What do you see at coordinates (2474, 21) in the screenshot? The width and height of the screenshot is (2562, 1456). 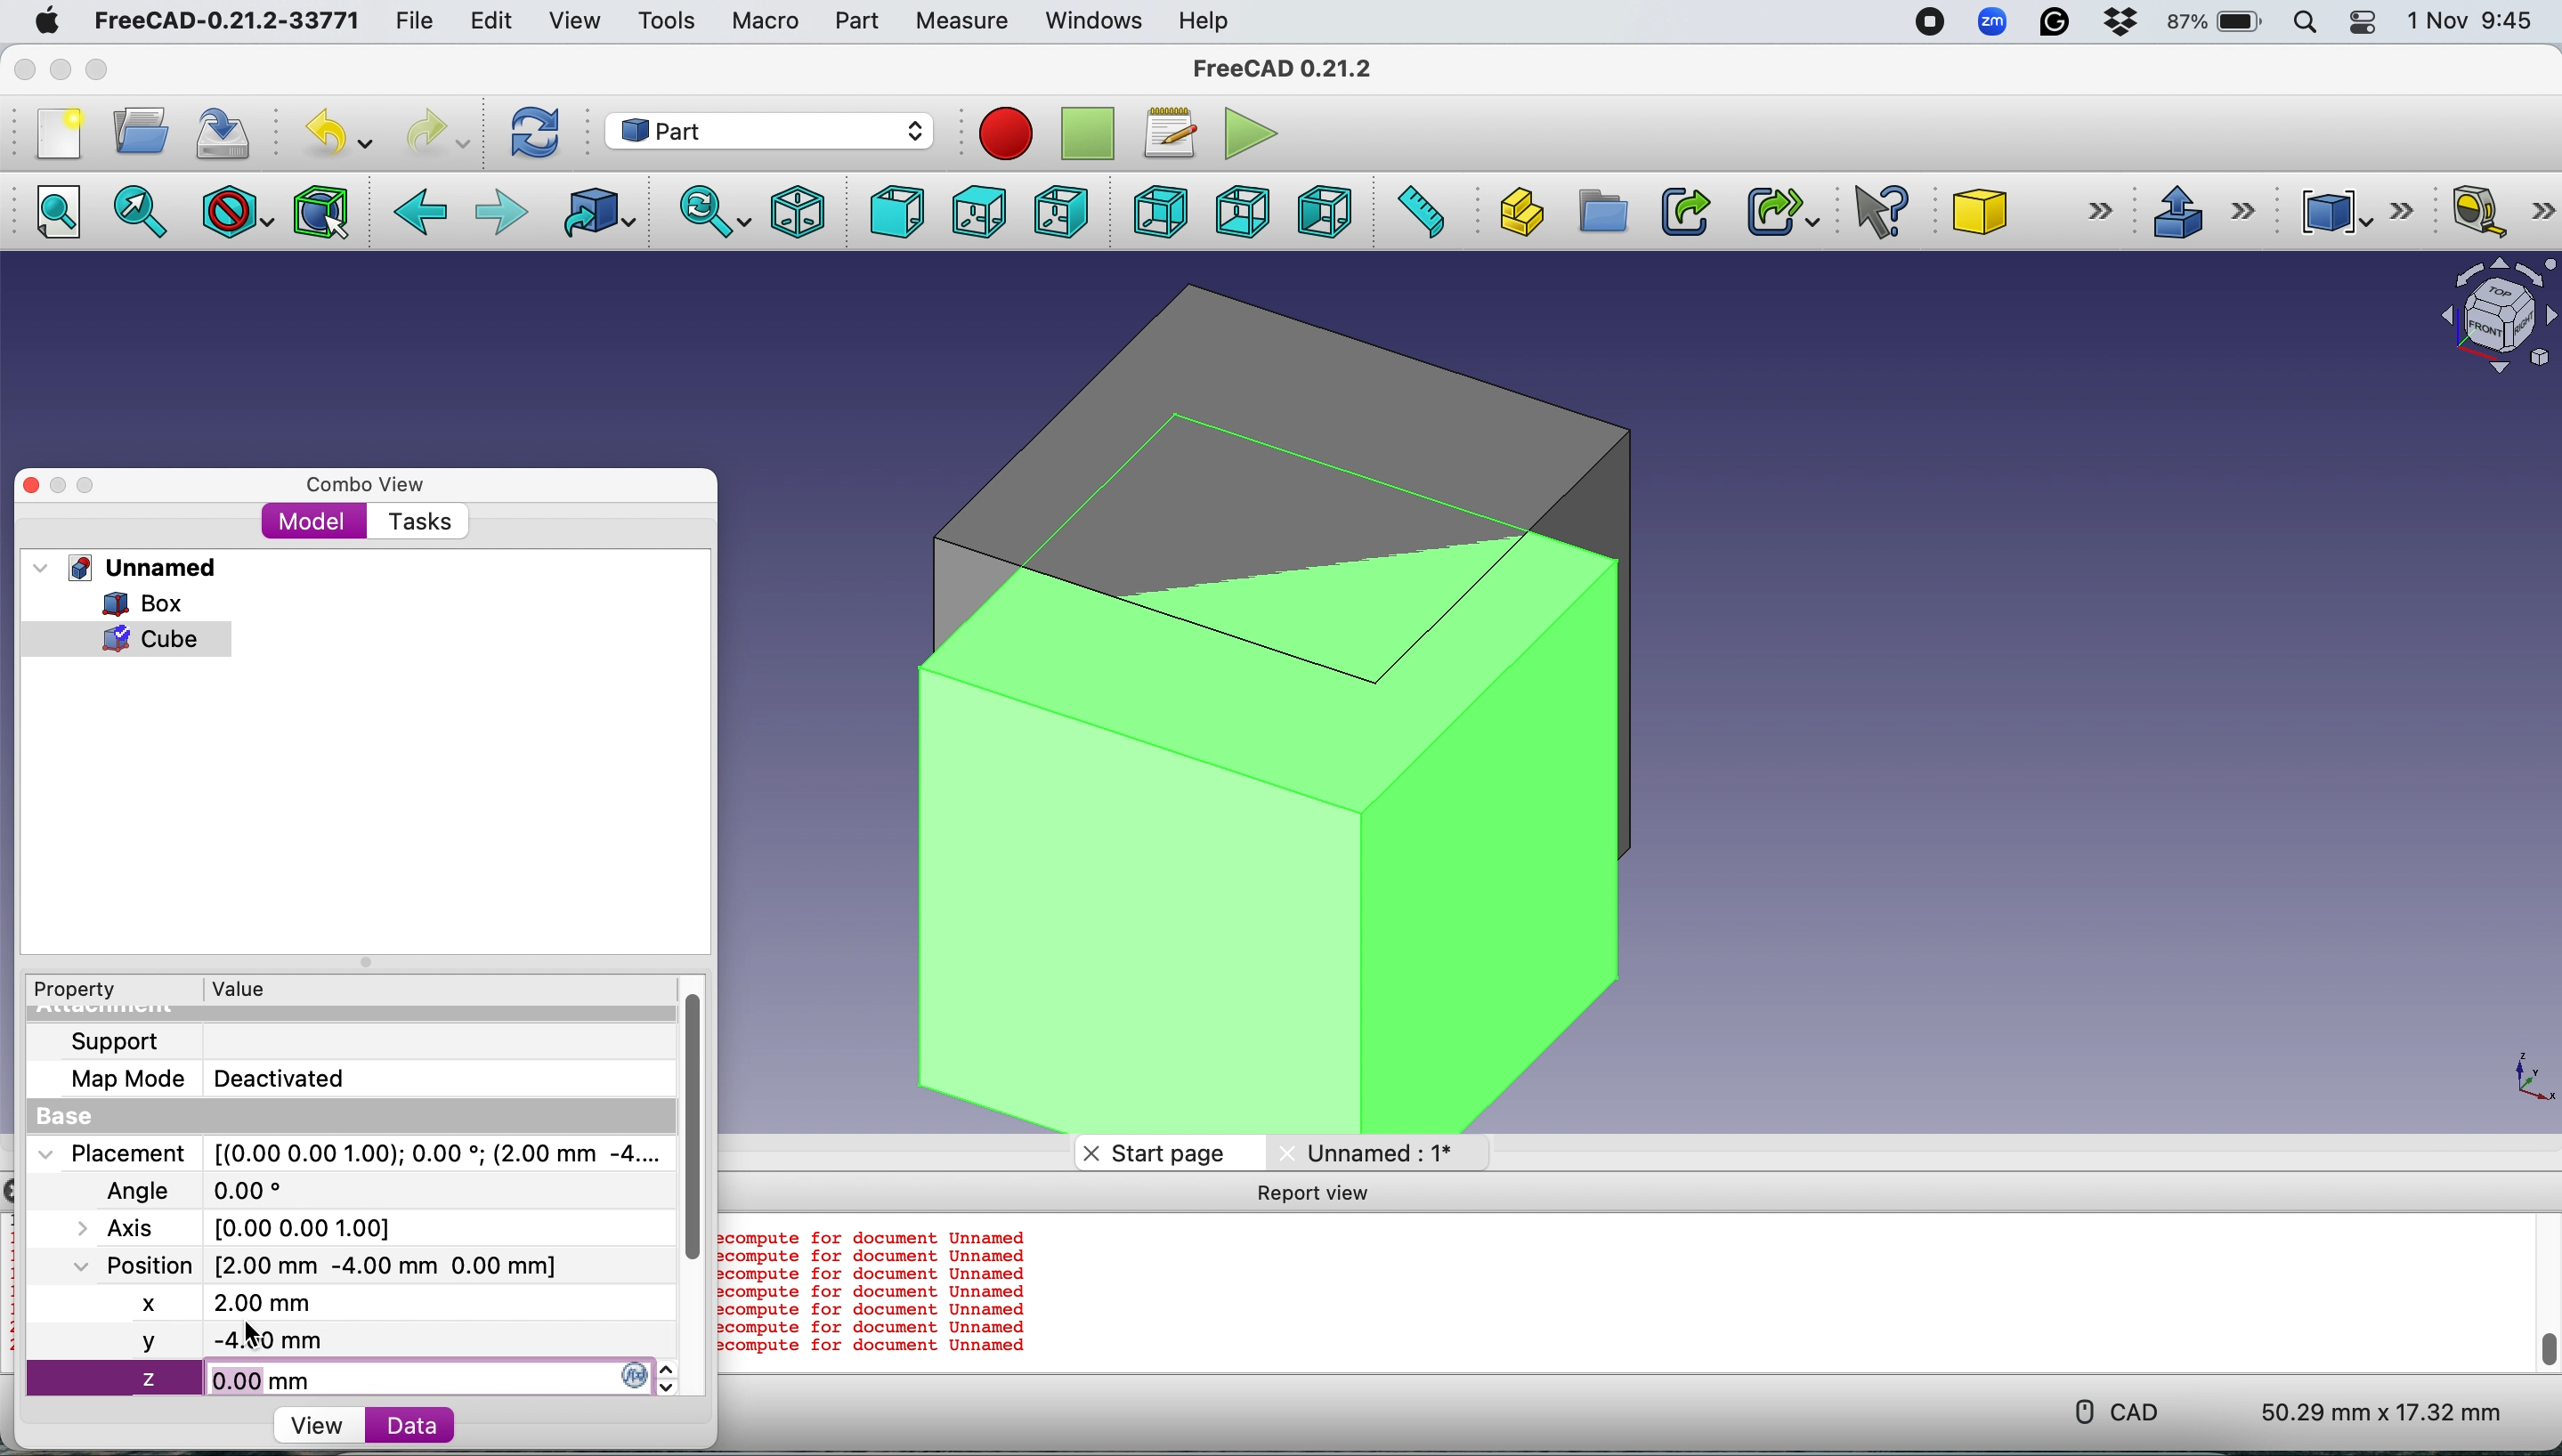 I see `1 Nov 9:45` at bounding box center [2474, 21].